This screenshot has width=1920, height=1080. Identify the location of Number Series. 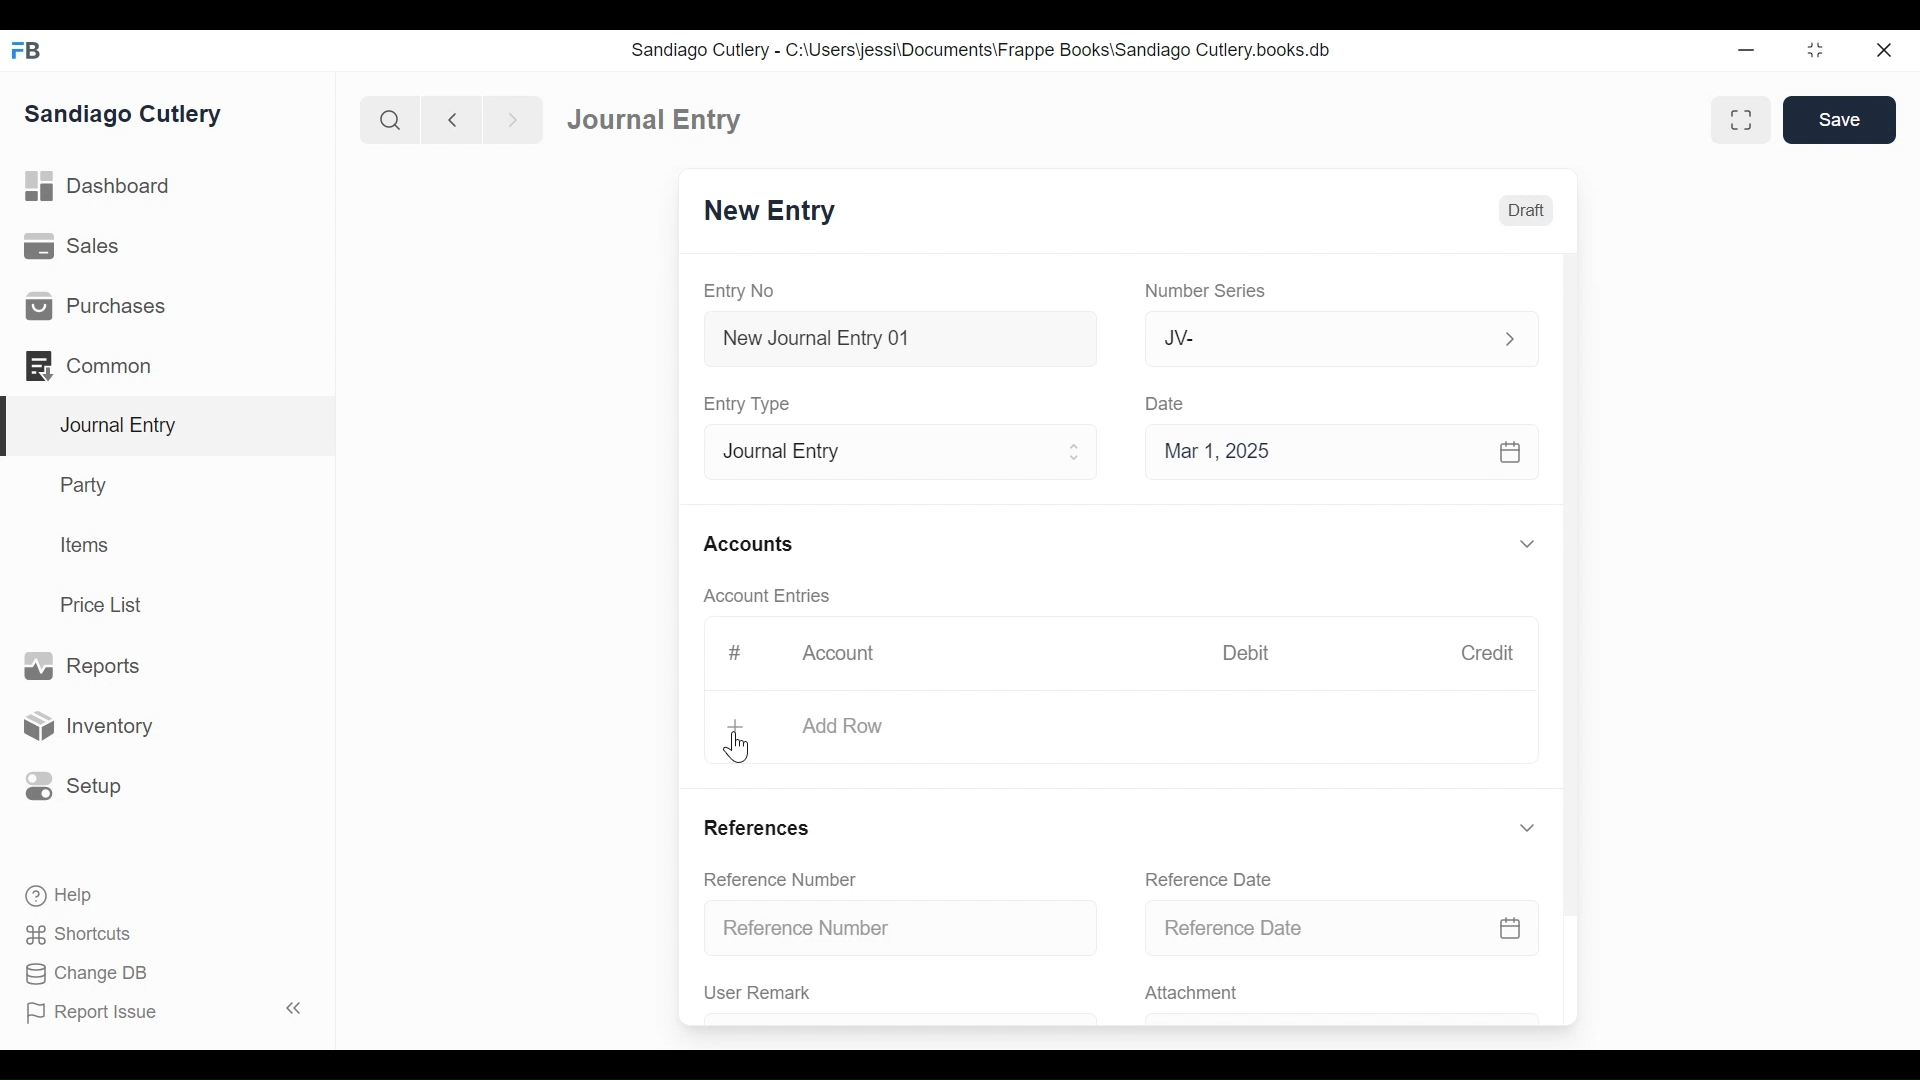
(1202, 291).